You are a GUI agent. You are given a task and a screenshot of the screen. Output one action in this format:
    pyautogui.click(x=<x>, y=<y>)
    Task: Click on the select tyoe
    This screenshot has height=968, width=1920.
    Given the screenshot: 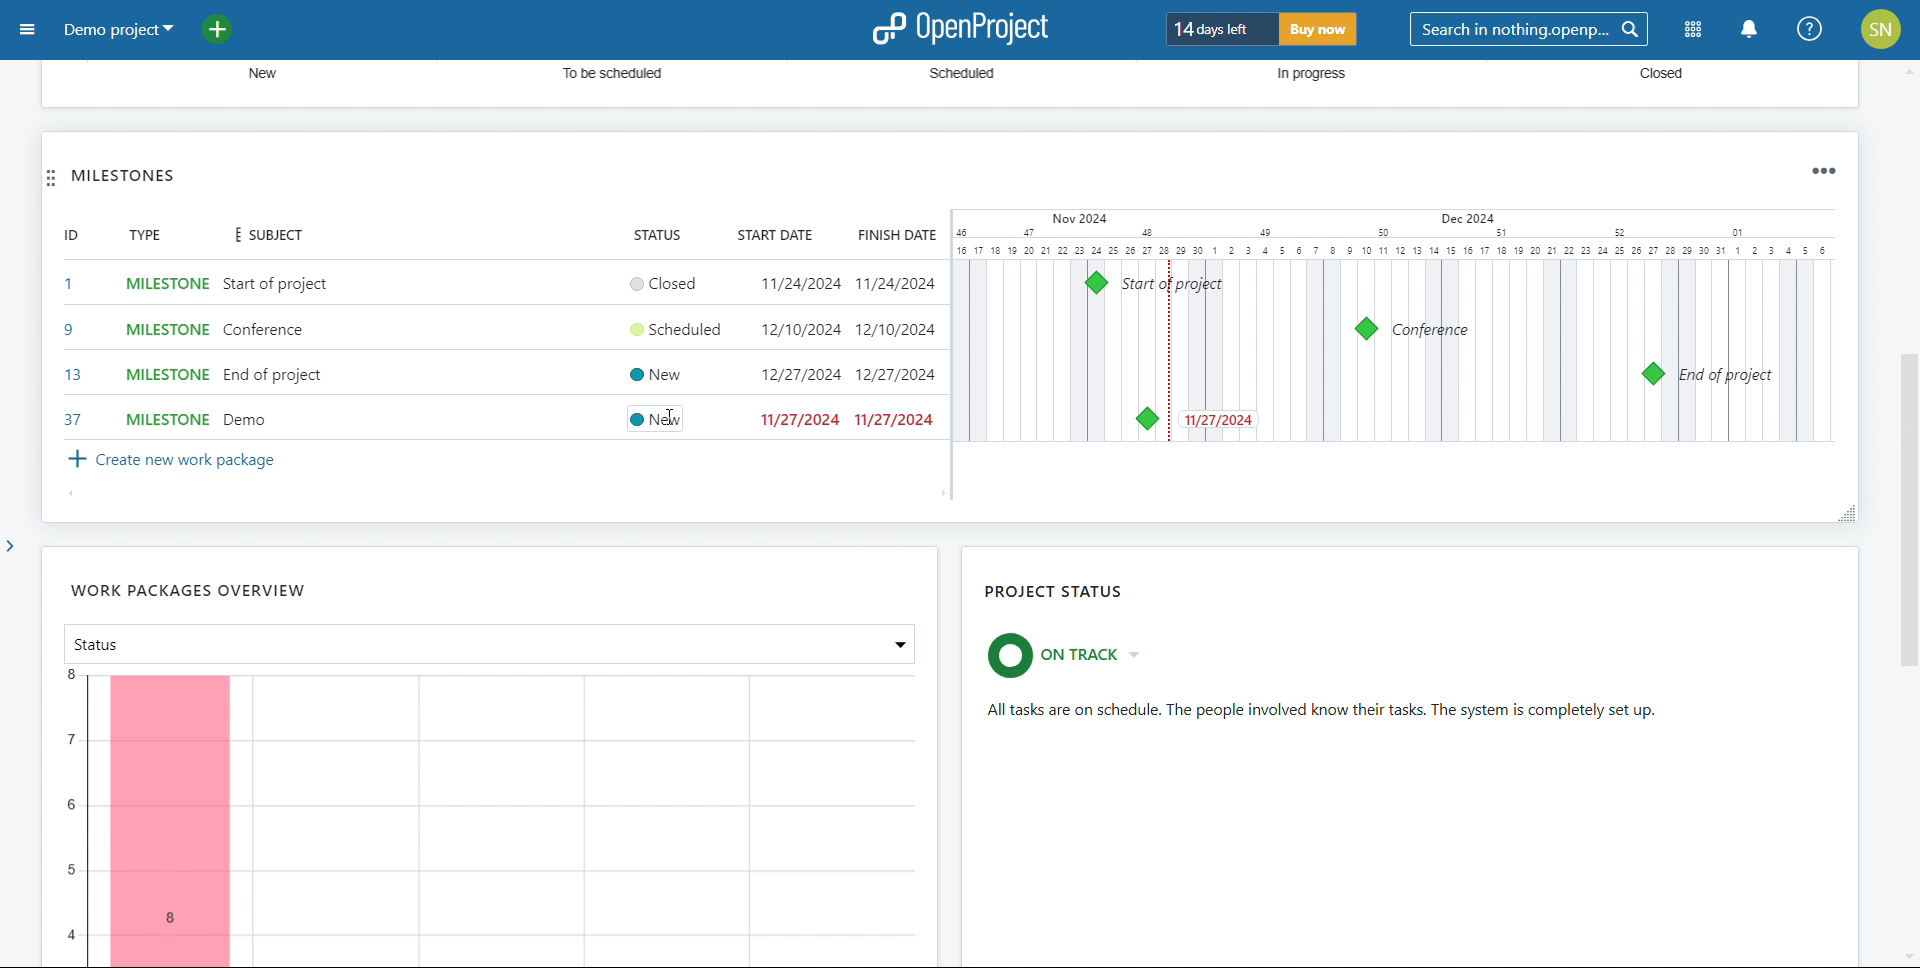 What is the action you would take?
    pyautogui.click(x=168, y=352)
    